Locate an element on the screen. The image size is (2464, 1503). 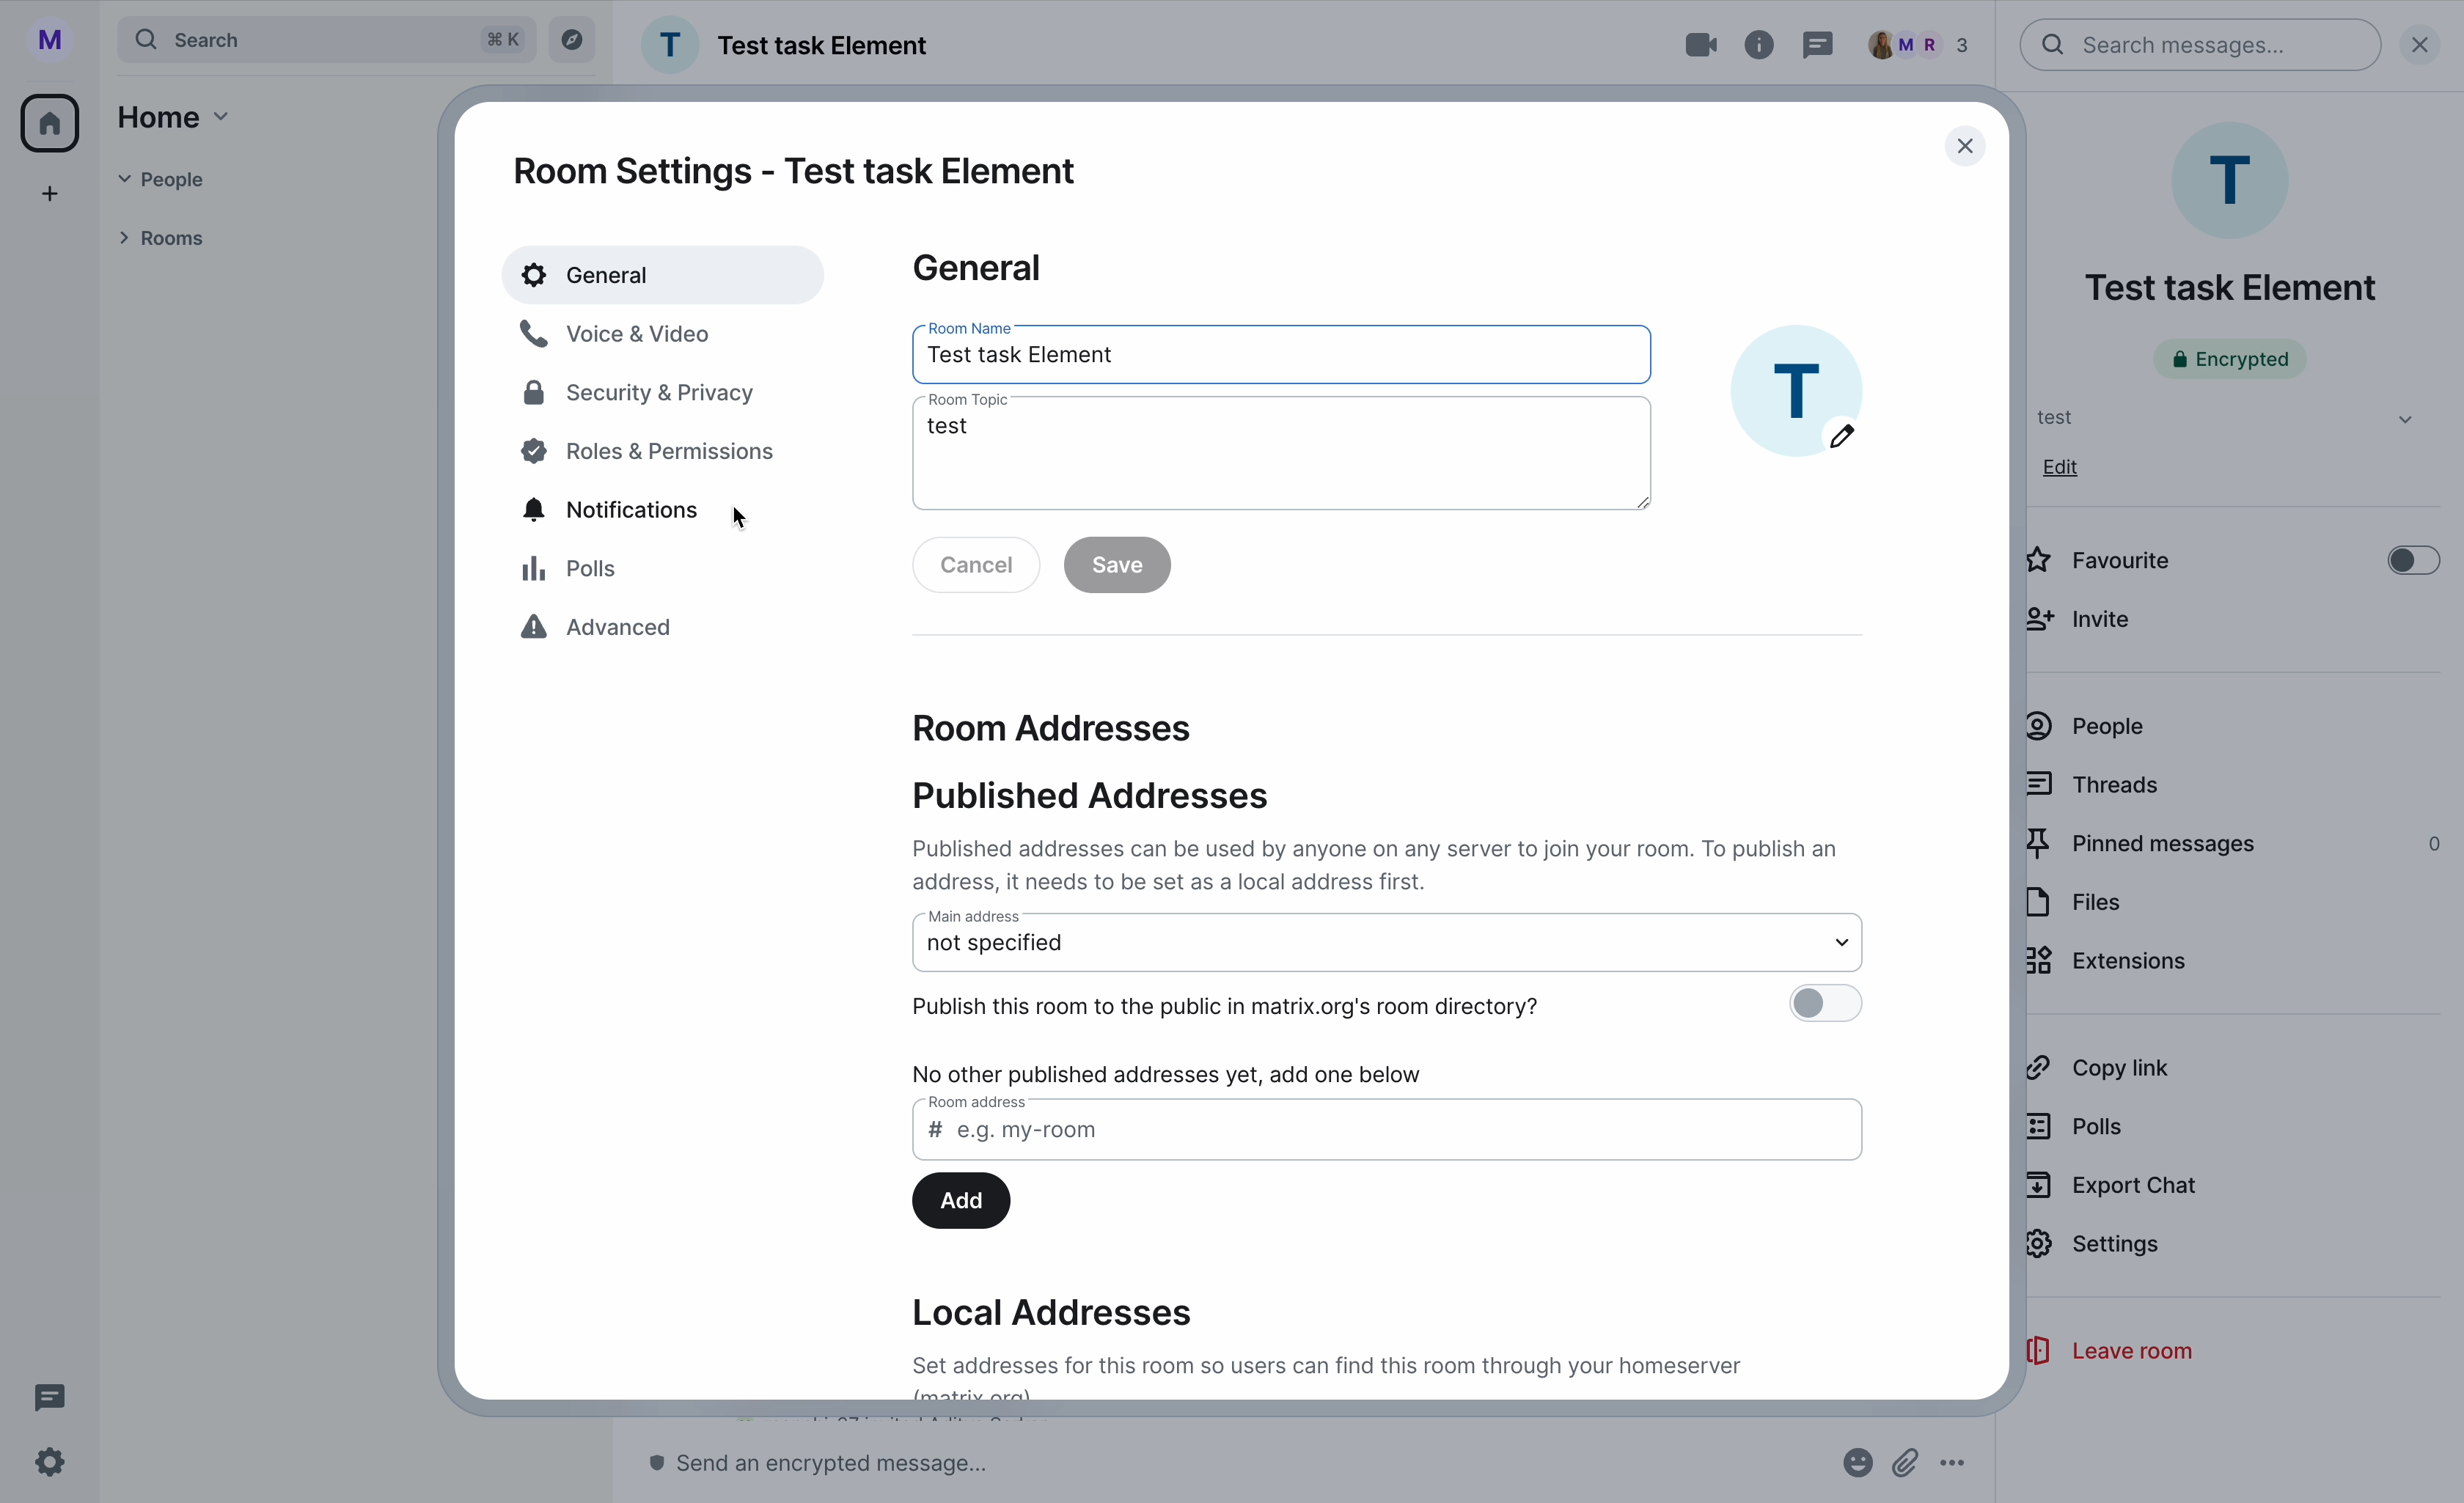
edit is located at coordinates (2063, 467).